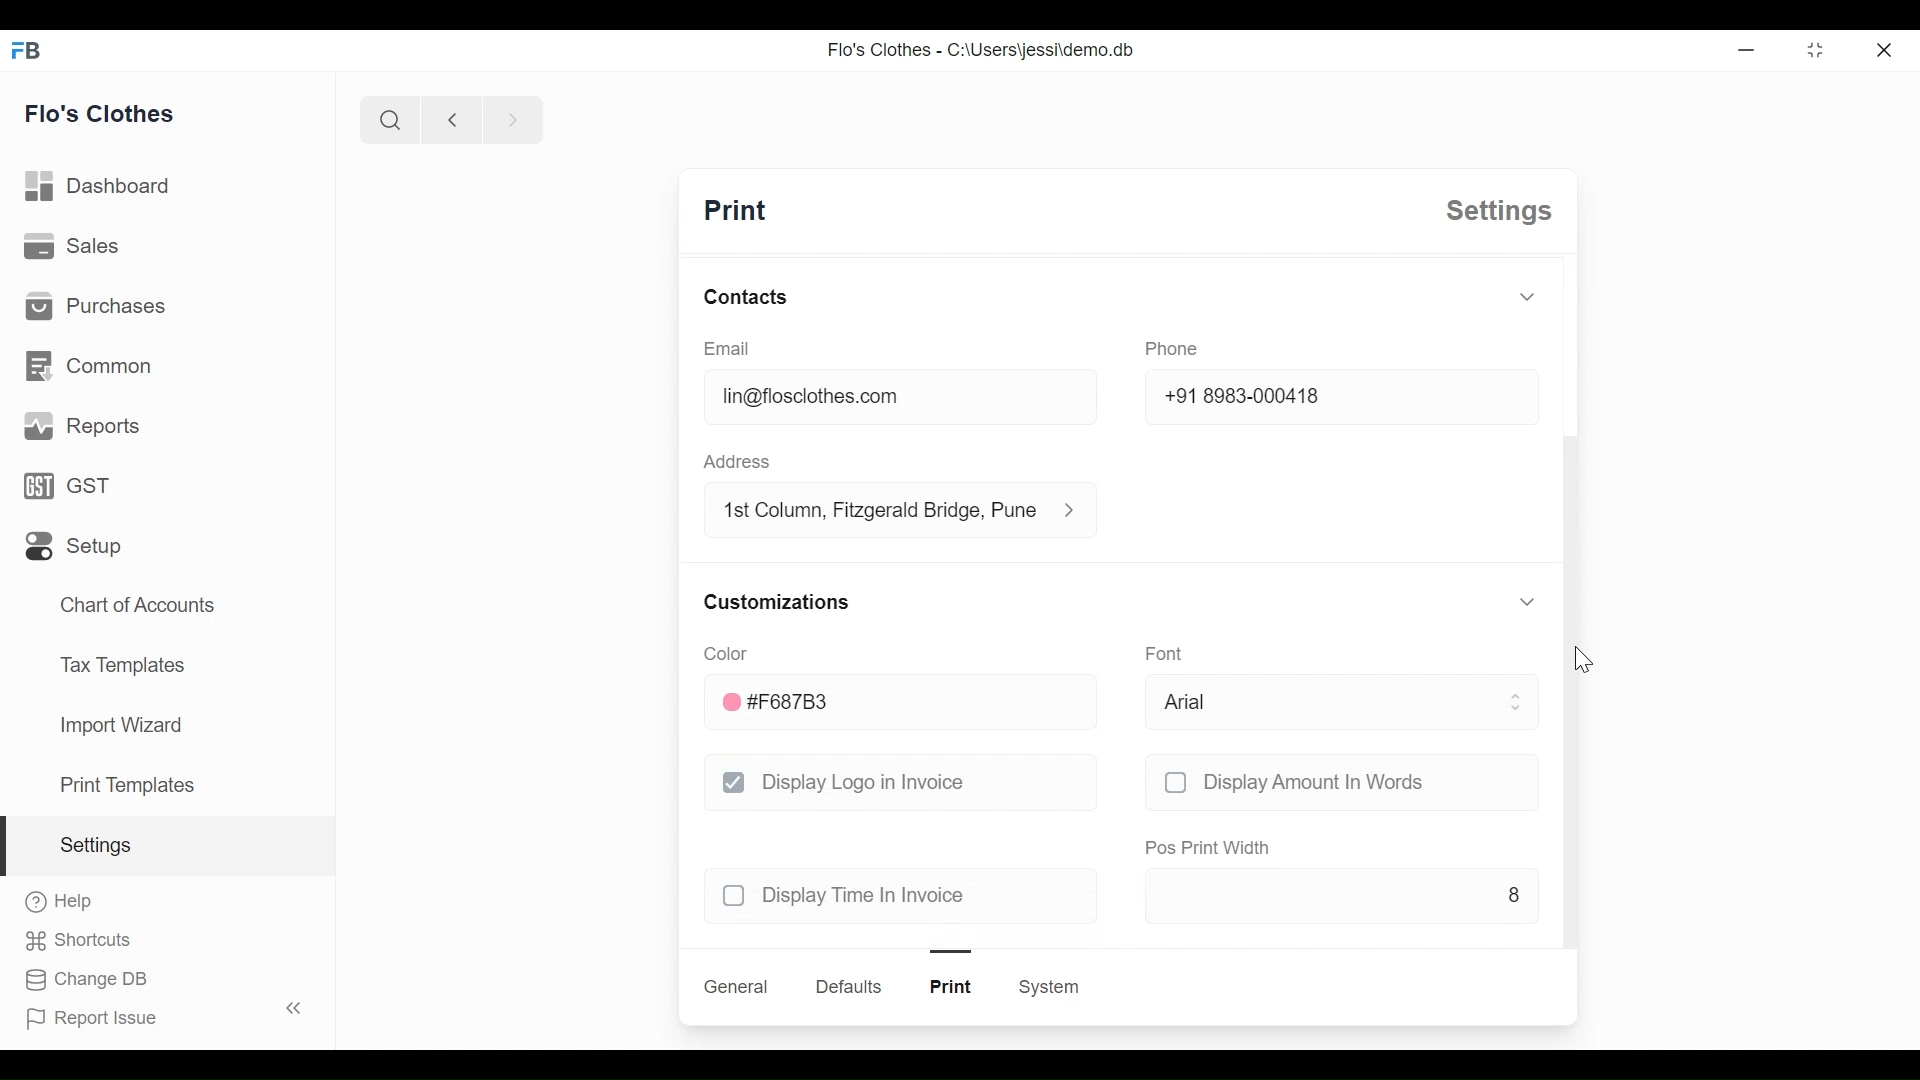 The height and width of the screenshot is (1080, 1920). I want to click on checkbox, so click(1175, 782).